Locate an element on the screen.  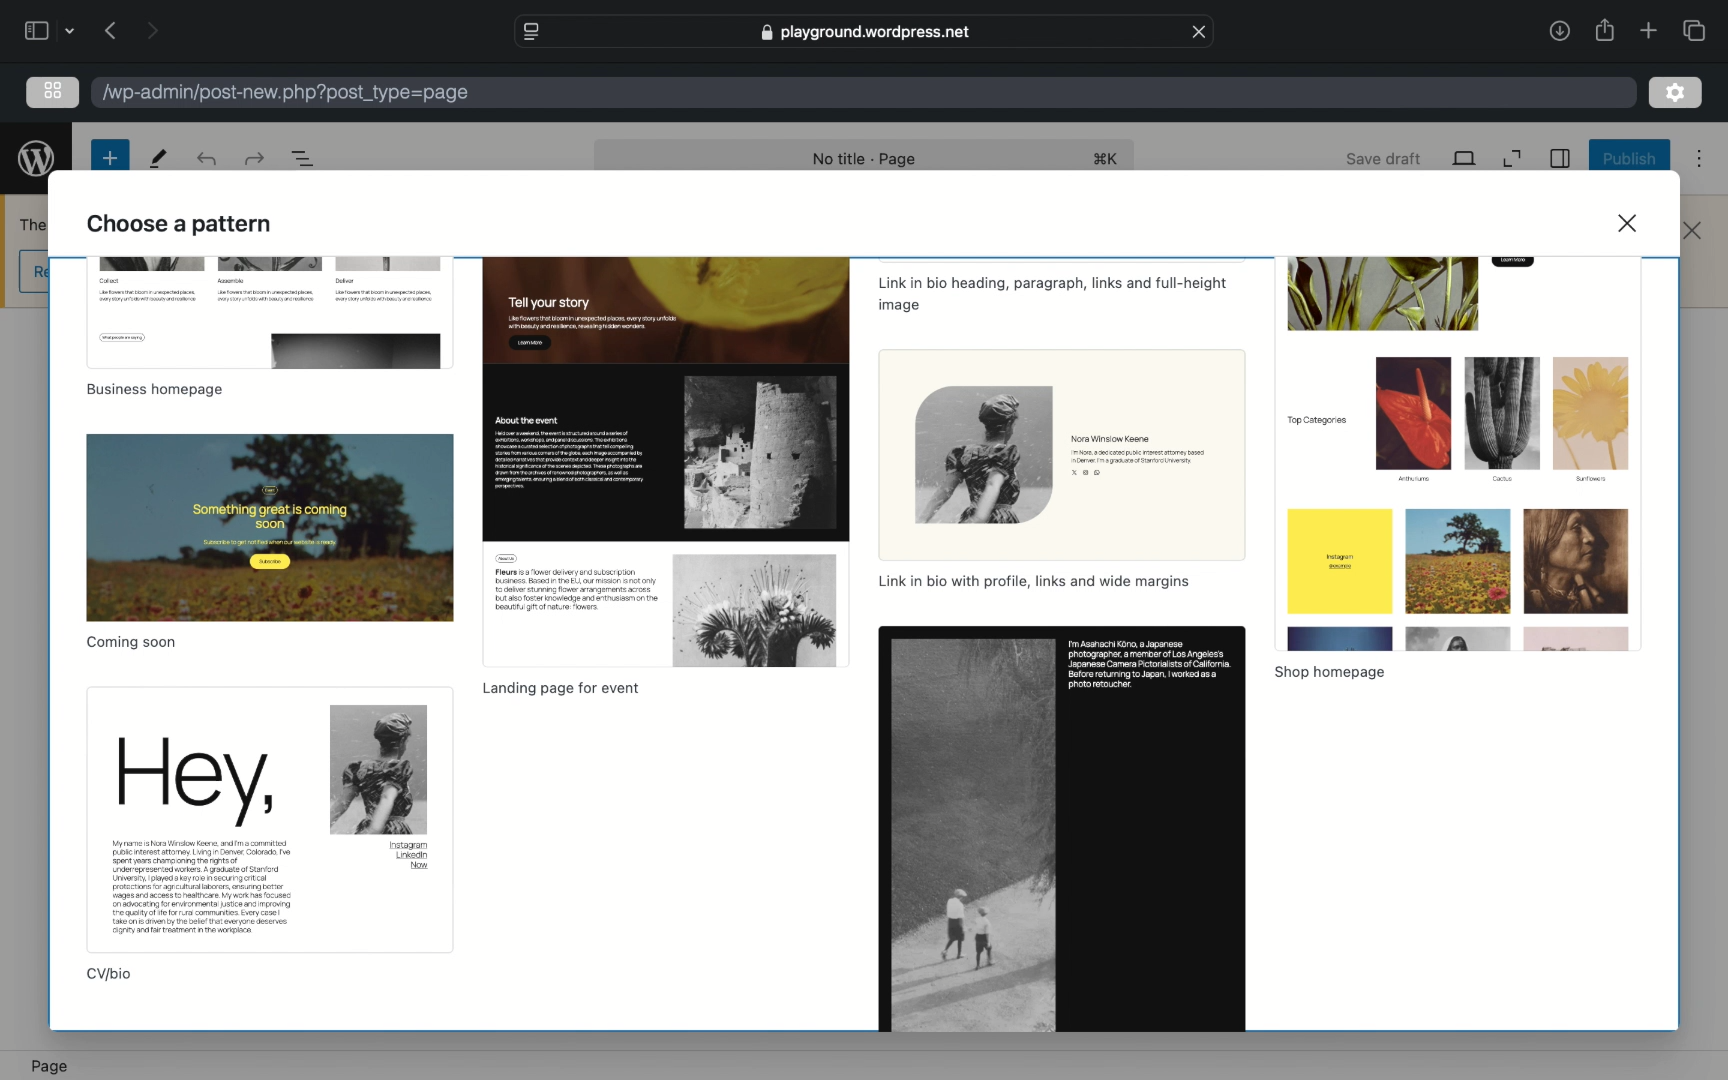
shop homepage is located at coordinates (1330, 673).